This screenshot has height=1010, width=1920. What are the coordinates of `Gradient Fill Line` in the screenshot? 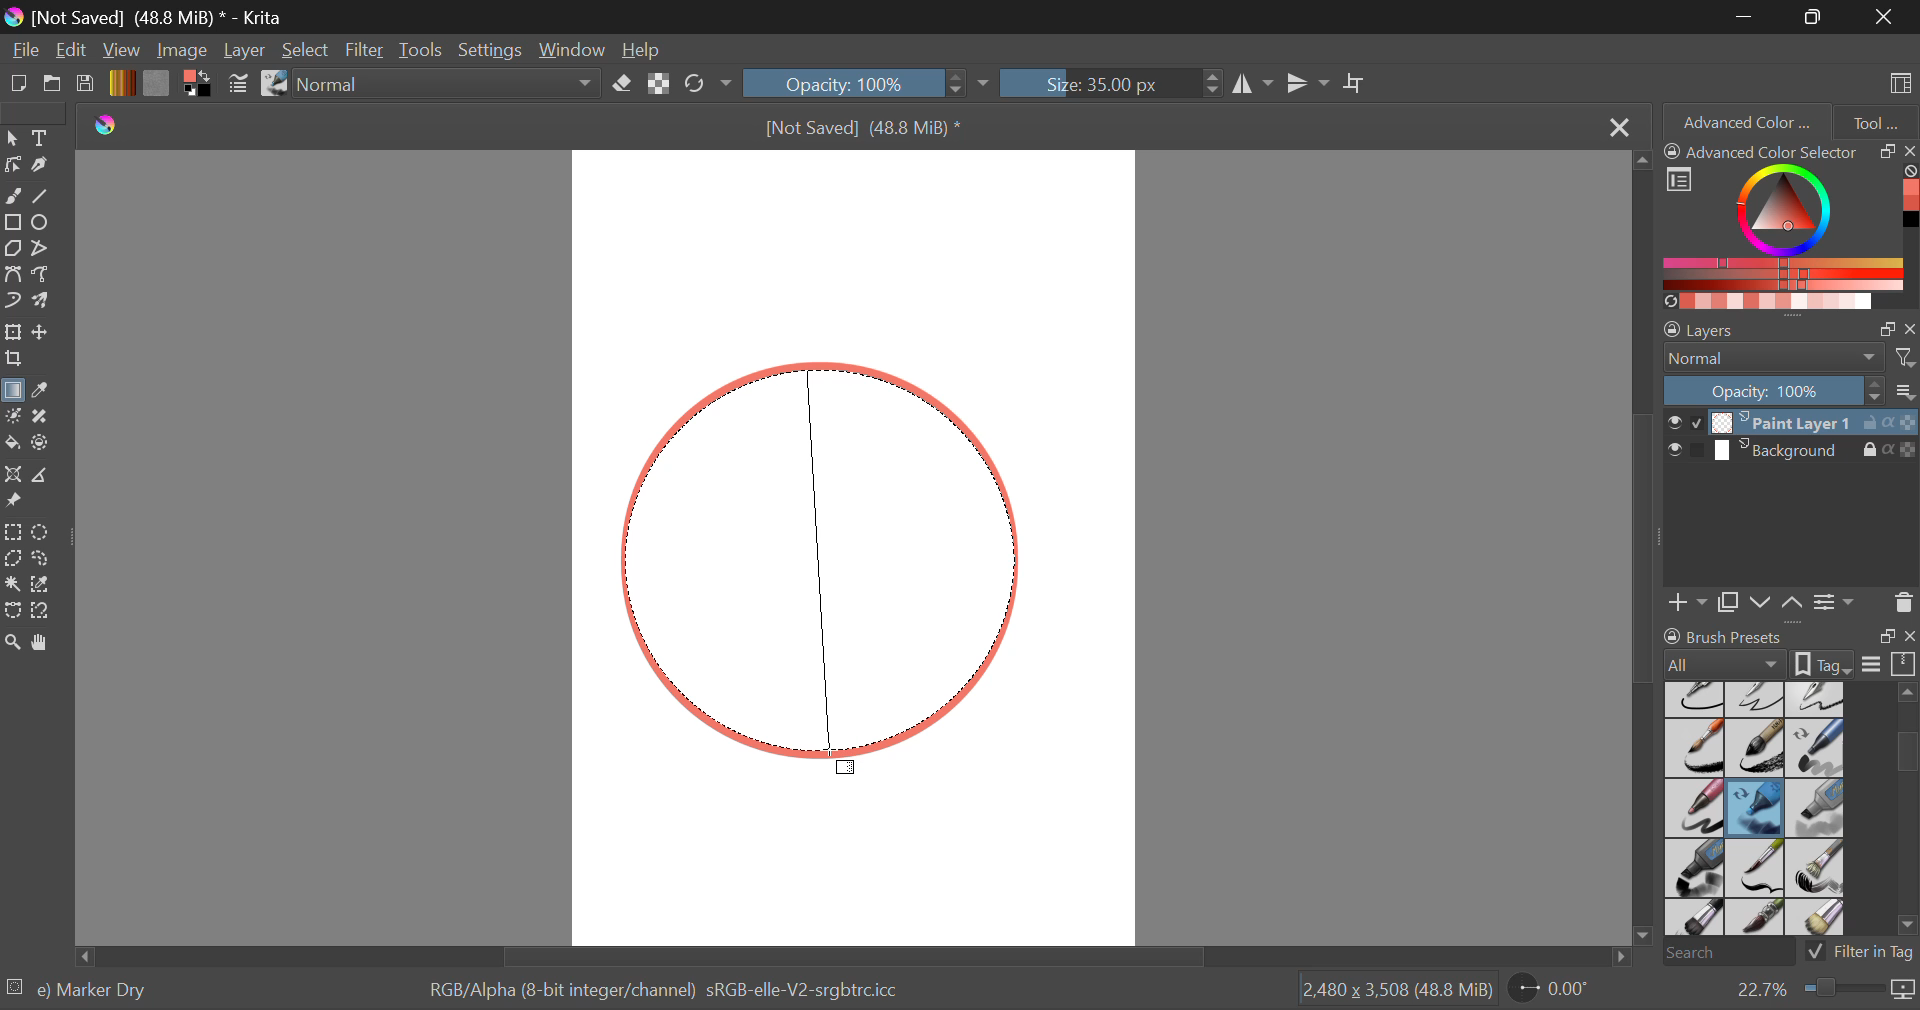 It's located at (826, 550).